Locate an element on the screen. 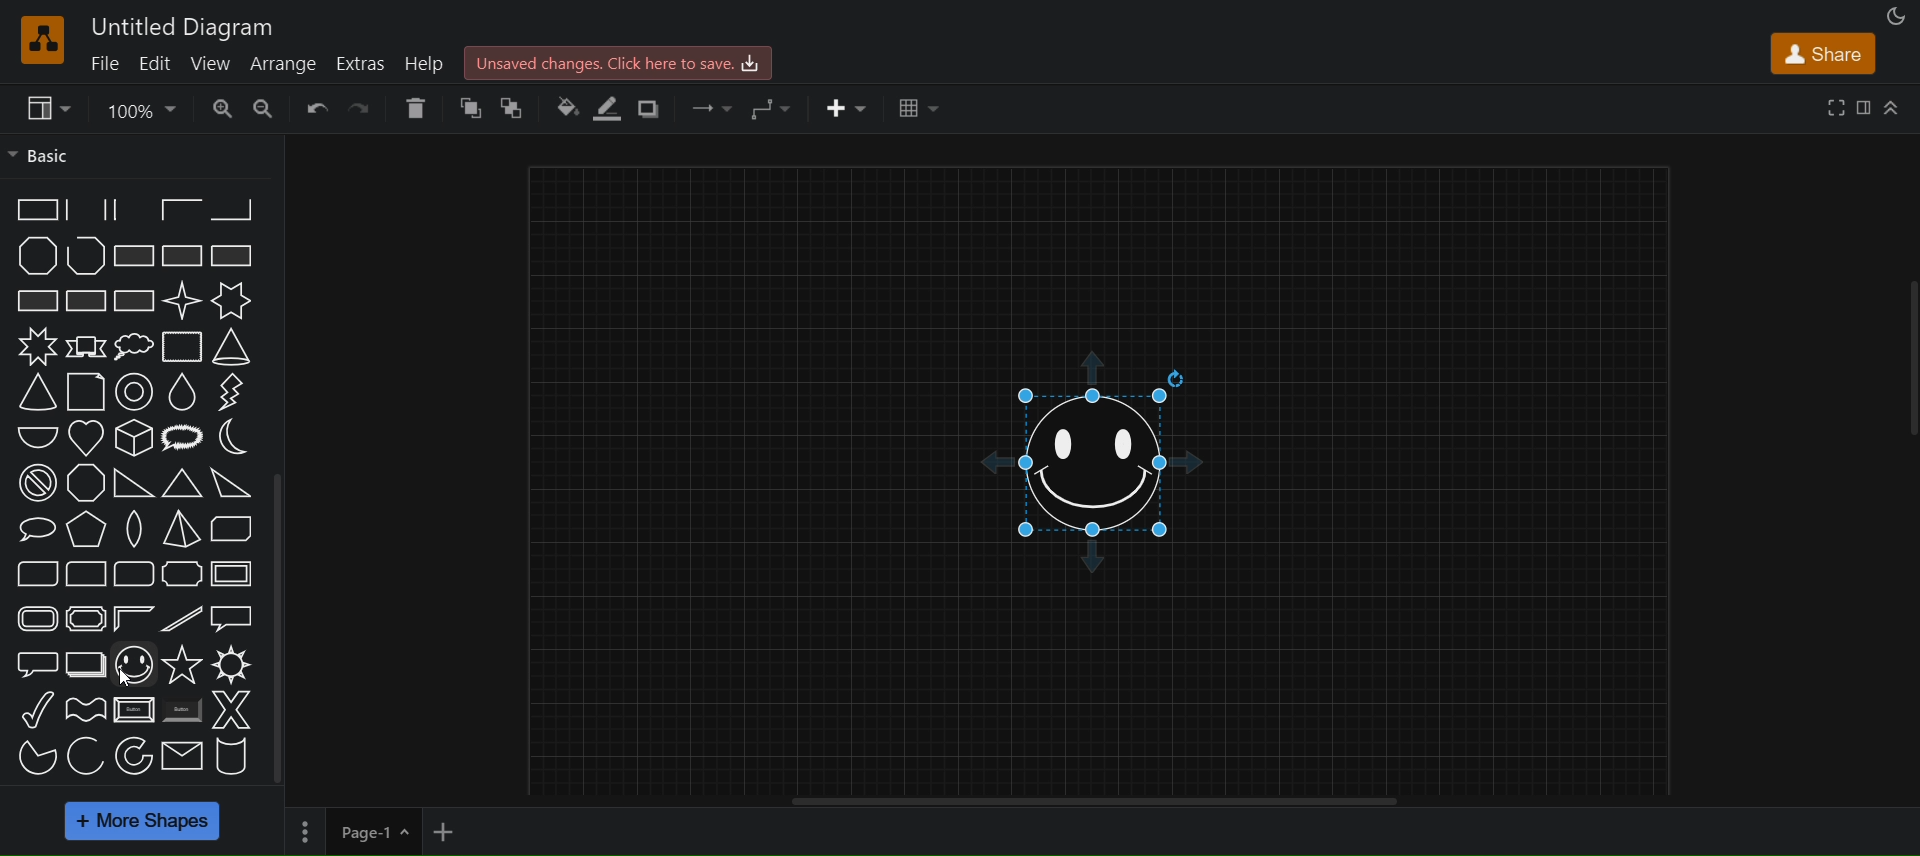 The image size is (1920, 856). moon is located at coordinates (232, 438).